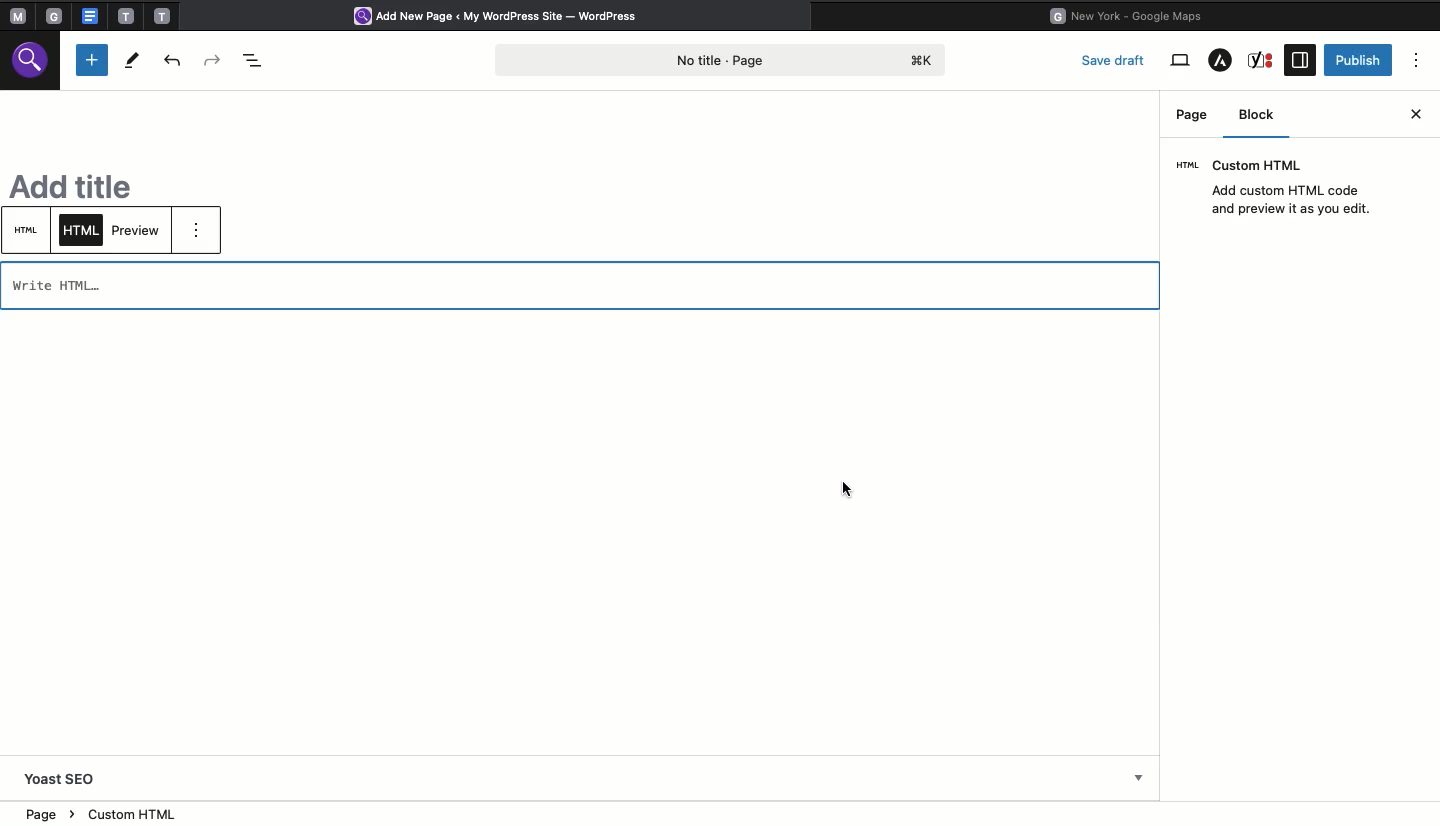  Describe the element at coordinates (15, 17) in the screenshot. I see `Pinned tabs` at that location.